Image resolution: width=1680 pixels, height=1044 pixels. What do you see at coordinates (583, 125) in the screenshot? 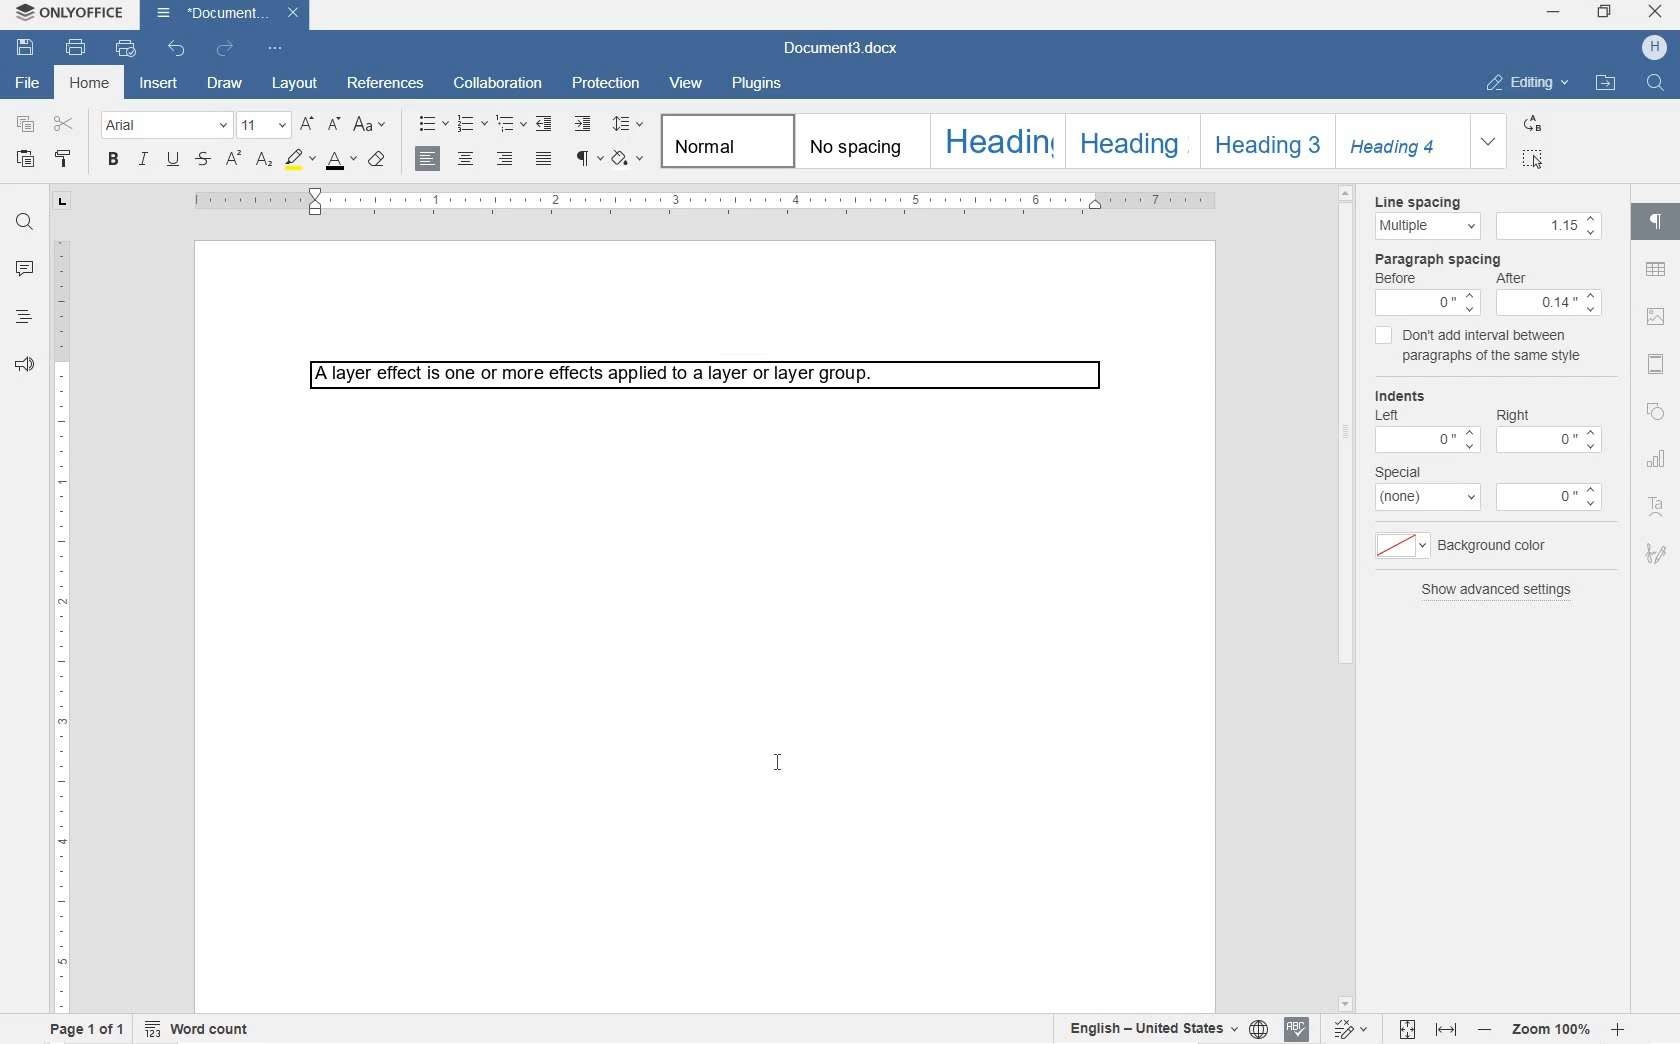
I see `INCREASE INDENT` at bounding box center [583, 125].